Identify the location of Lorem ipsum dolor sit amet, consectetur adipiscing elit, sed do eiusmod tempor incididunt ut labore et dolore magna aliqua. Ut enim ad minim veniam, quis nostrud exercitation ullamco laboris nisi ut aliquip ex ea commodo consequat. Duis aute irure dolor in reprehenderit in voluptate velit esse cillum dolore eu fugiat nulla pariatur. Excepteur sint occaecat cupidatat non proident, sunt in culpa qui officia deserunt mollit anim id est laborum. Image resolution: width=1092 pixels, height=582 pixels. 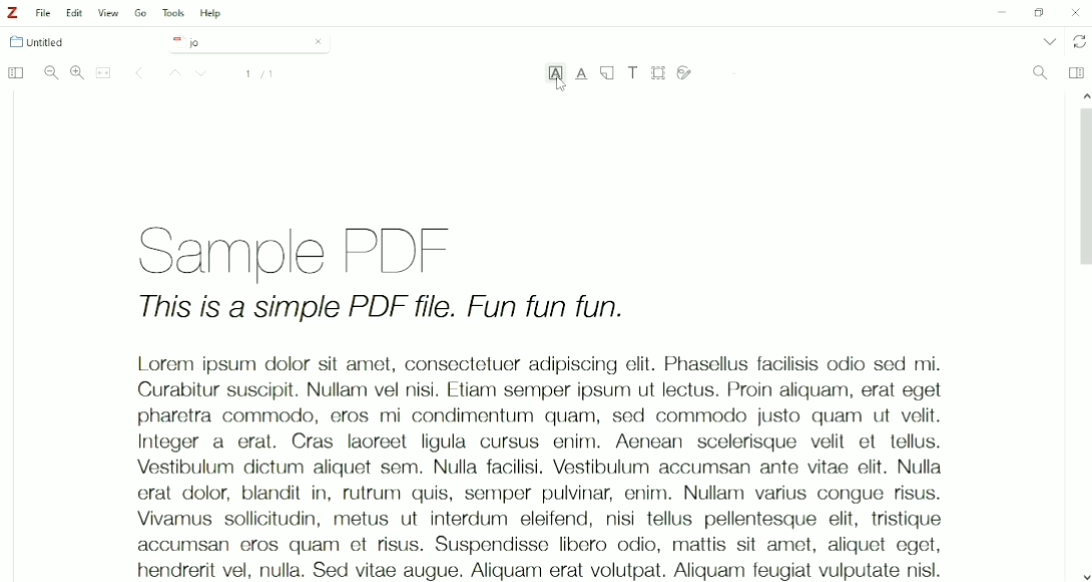
(529, 462).